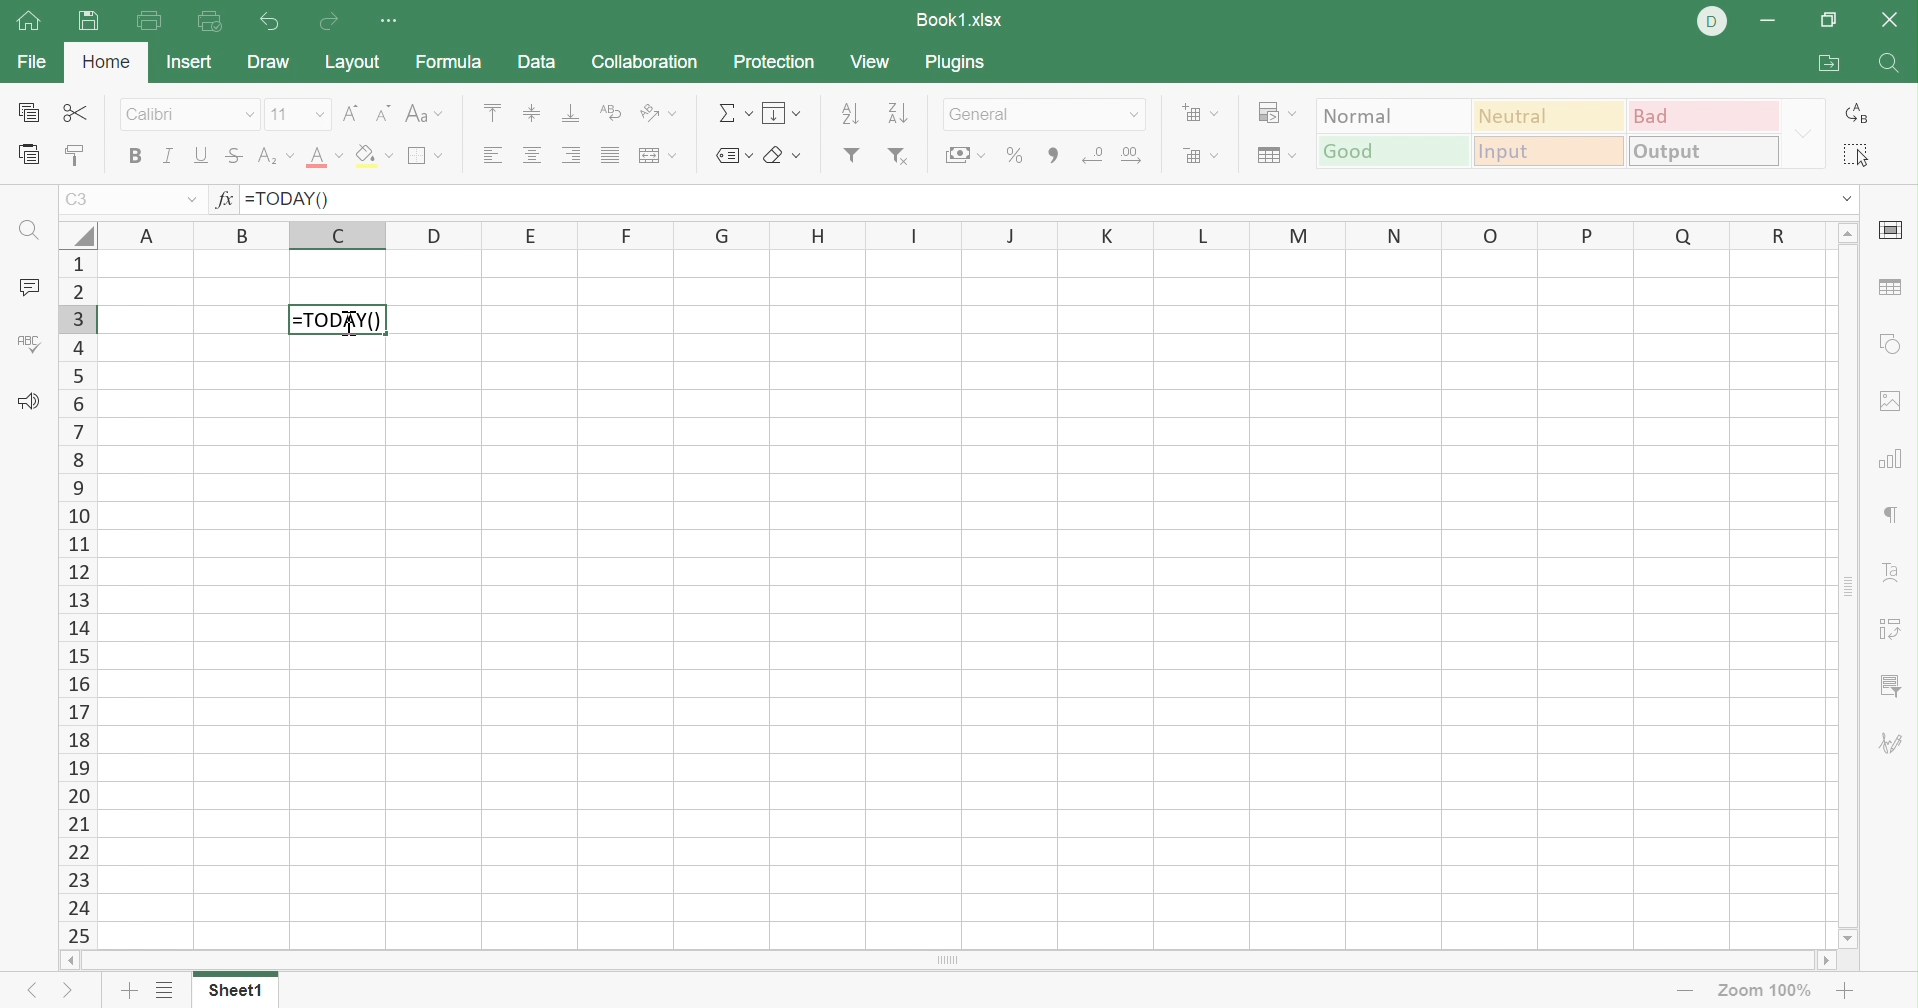 Image resolution: width=1918 pixels, height=1008 pixels. Describe the element at coordinates (1705, 118) in the screenshot. I see `Bad` at that location.